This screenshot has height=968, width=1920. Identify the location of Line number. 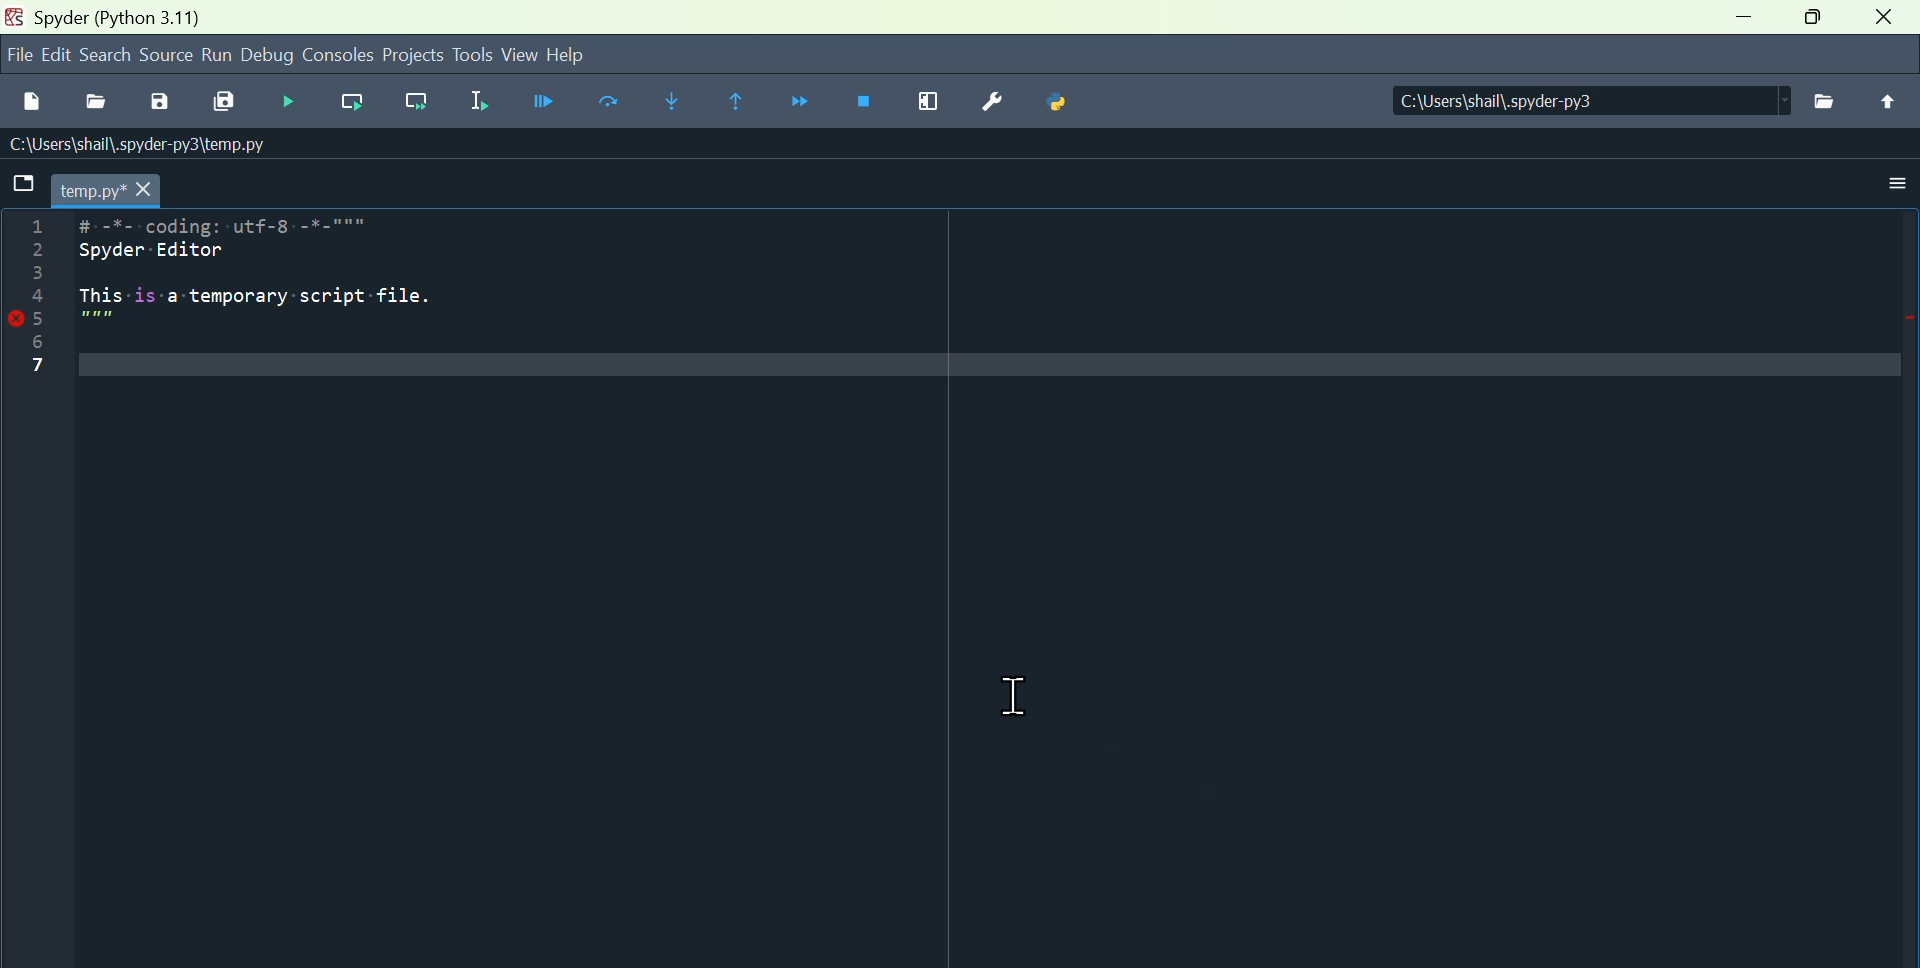
(34, 304).